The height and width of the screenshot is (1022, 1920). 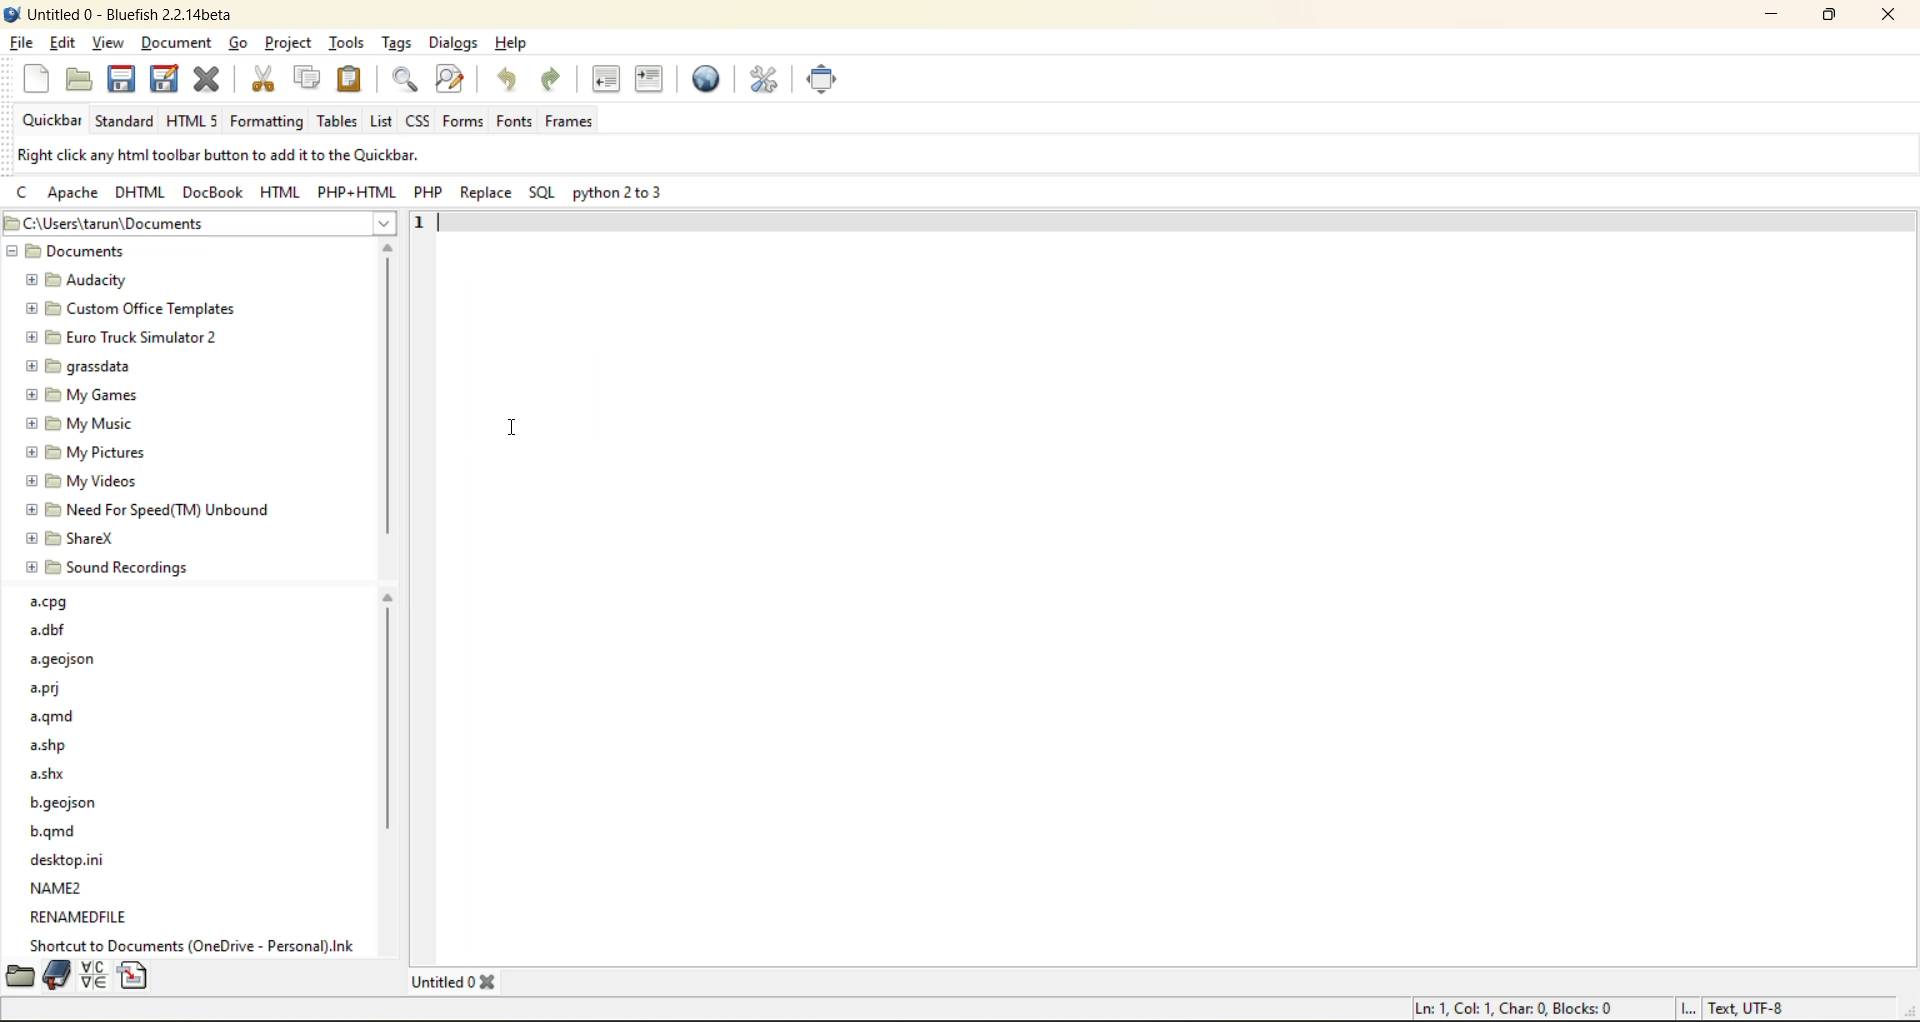 What do you see at coordinates (451, 75) in the screenshot?
I see `find and replace` at bounding box center [451, 75].